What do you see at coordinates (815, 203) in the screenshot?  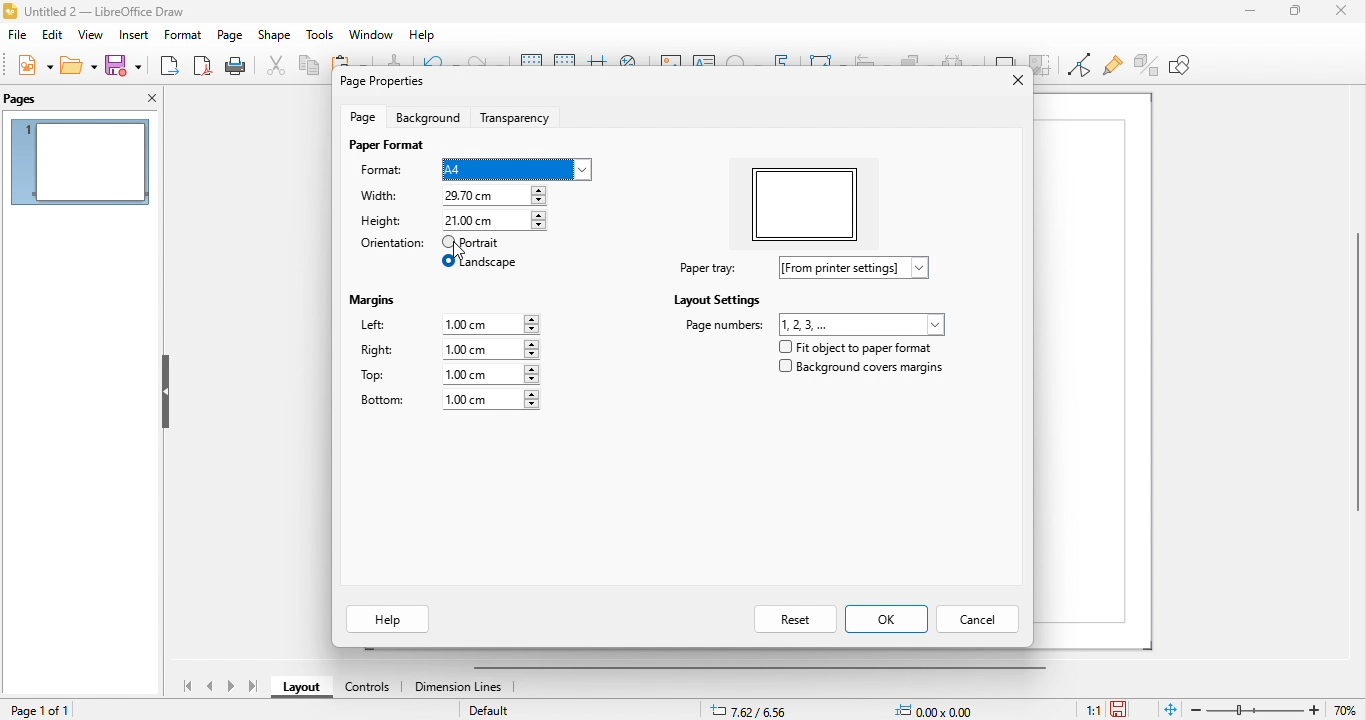 I see `preview` at bounding box center [815, 203].